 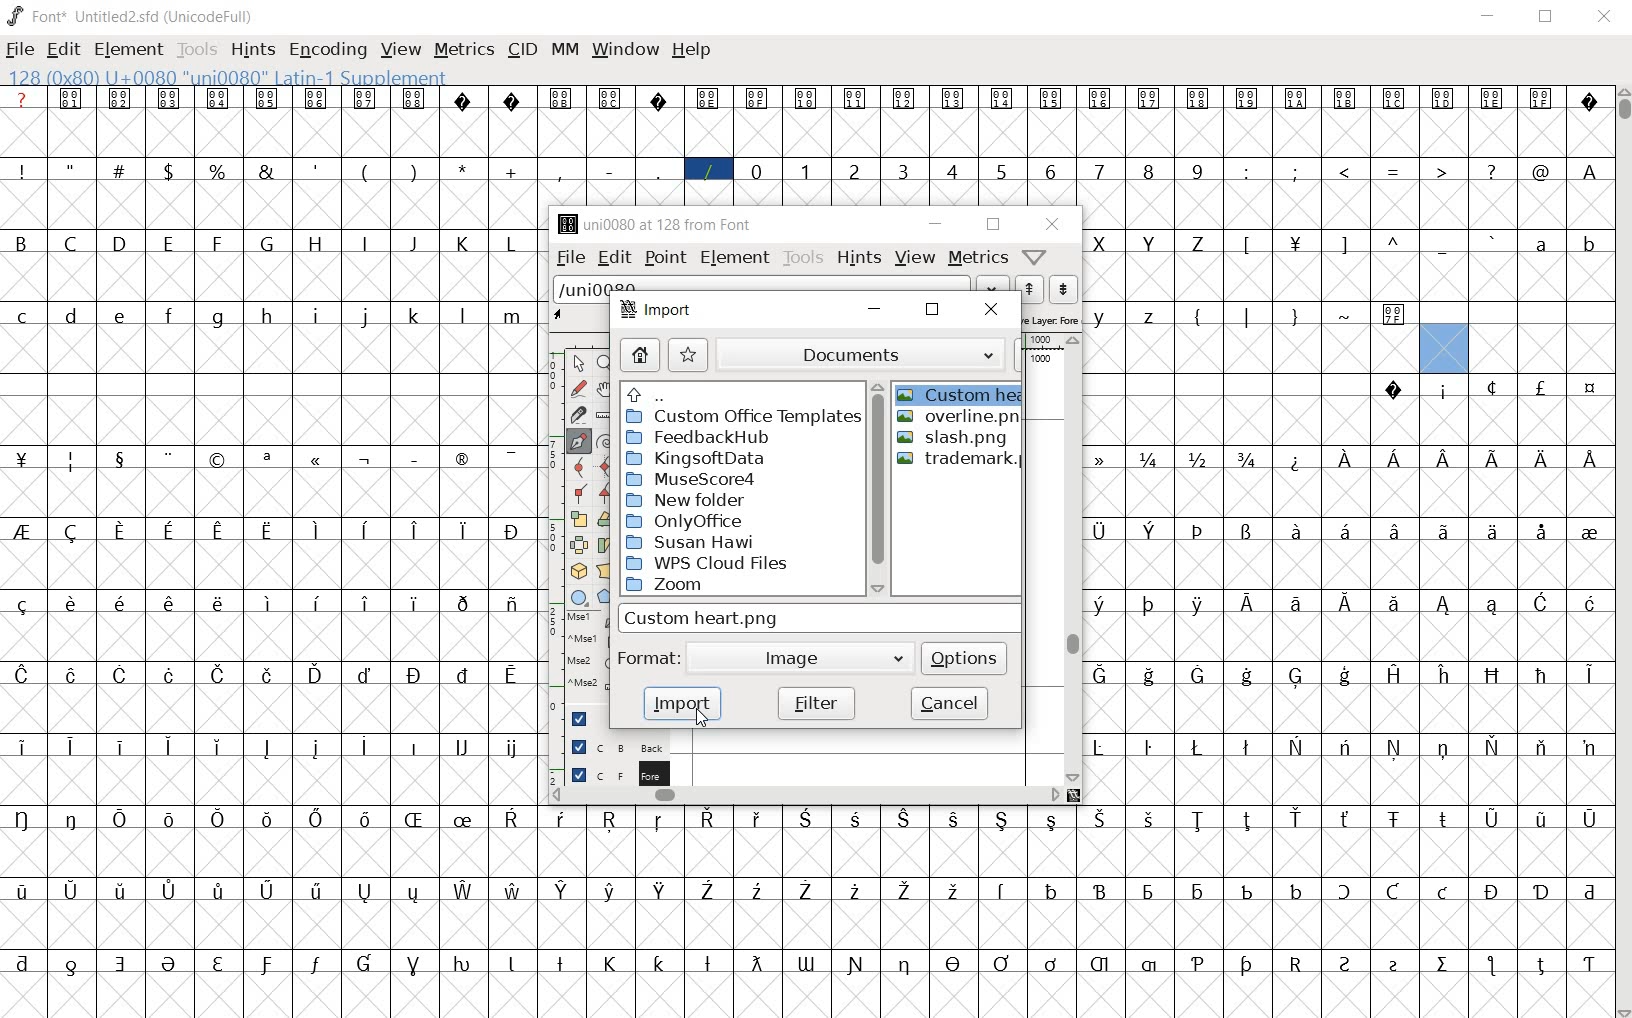 What do you see at coordinates (804, 818) in the screenshot?
I see `glyph` at bounding box center [804, 818].